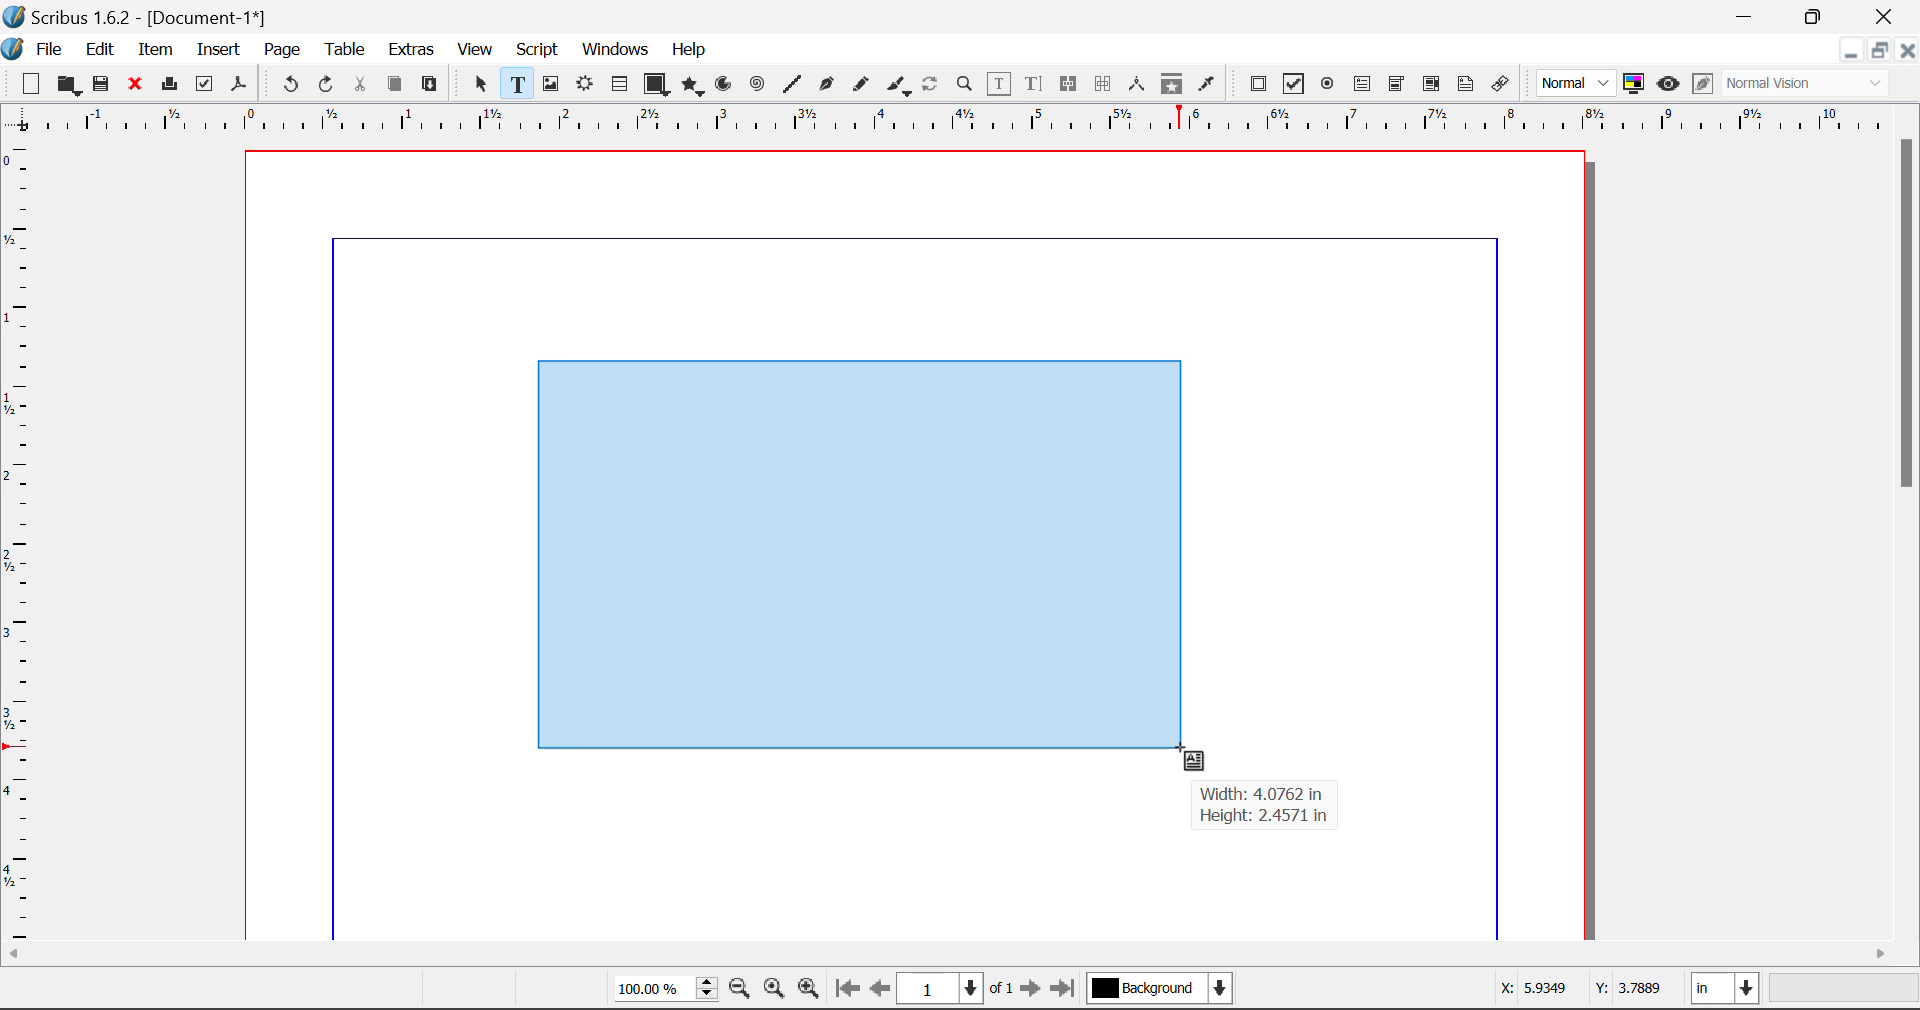 The height and width of the screenshot is (1010, 1920). I want to click on Restore Down, so click(1748, 16).